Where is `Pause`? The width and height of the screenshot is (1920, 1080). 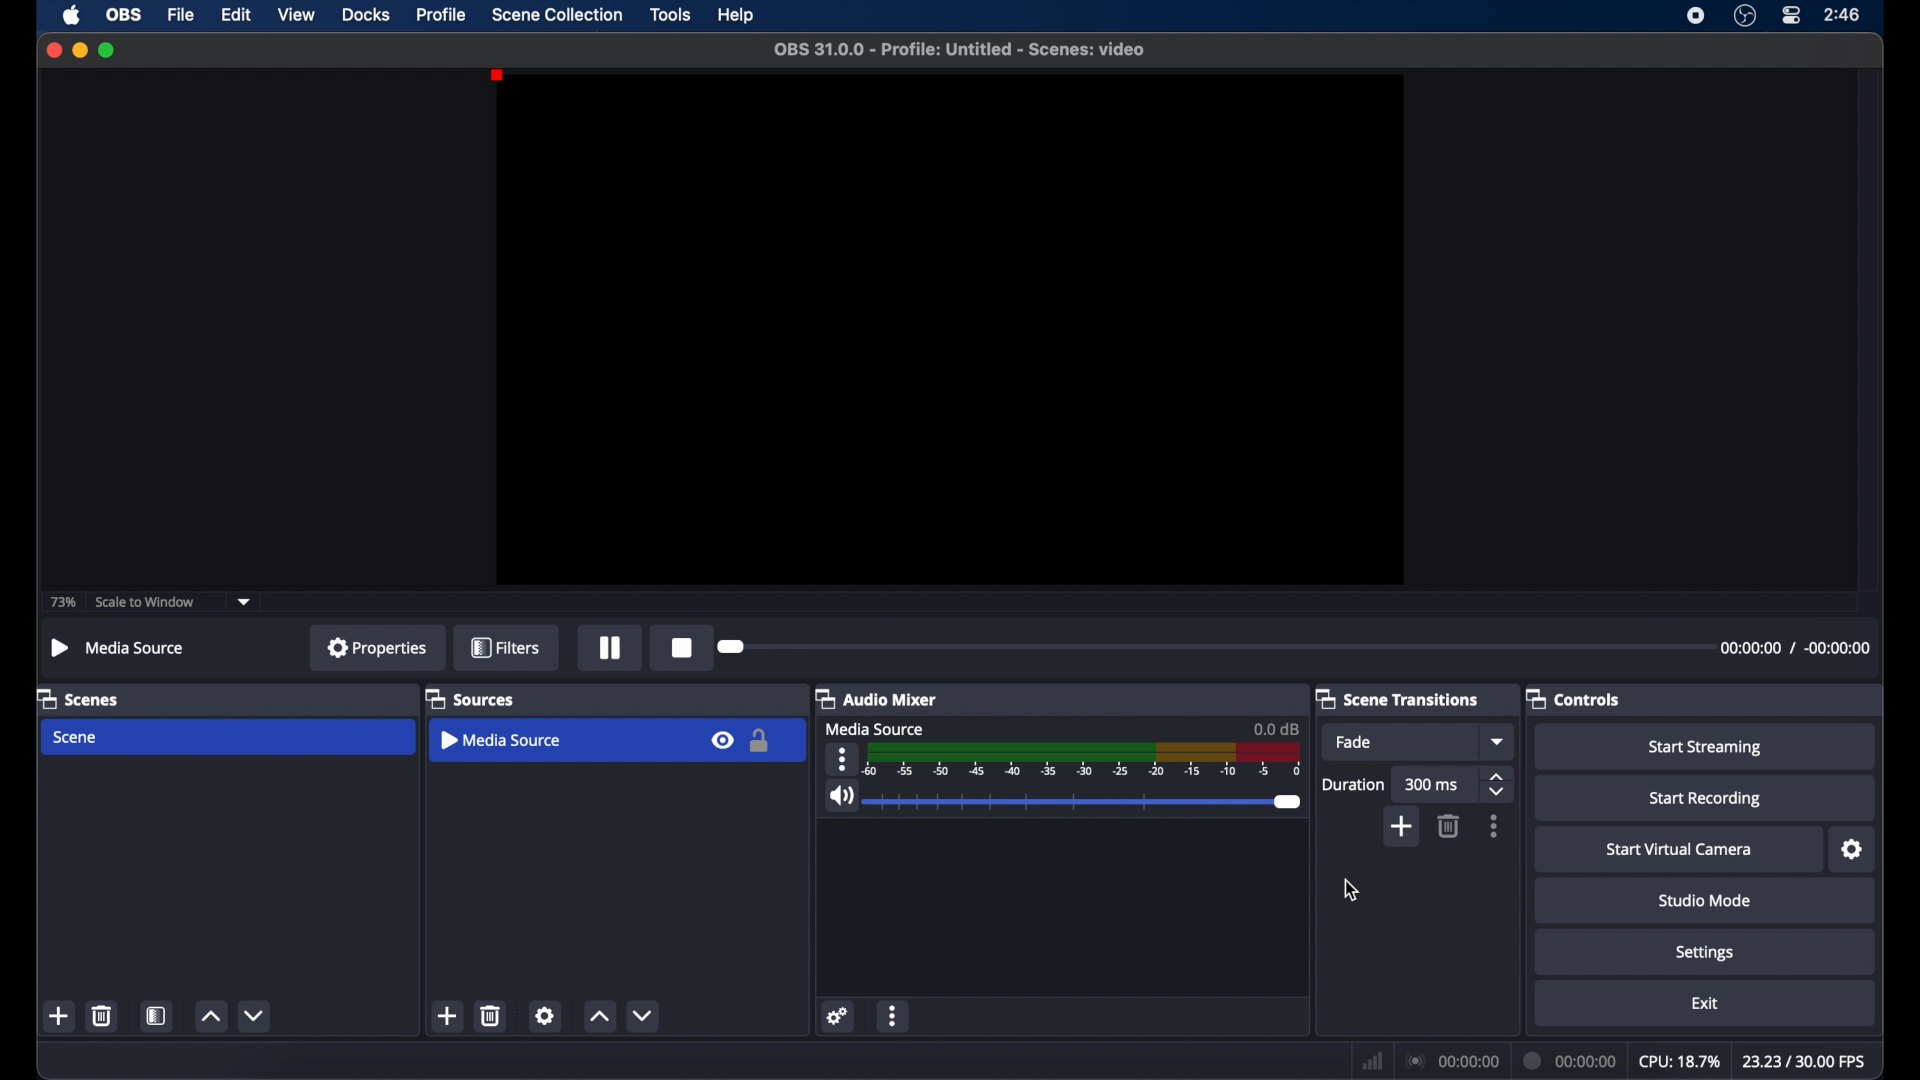 Pause is located at coordinates (609, 649).